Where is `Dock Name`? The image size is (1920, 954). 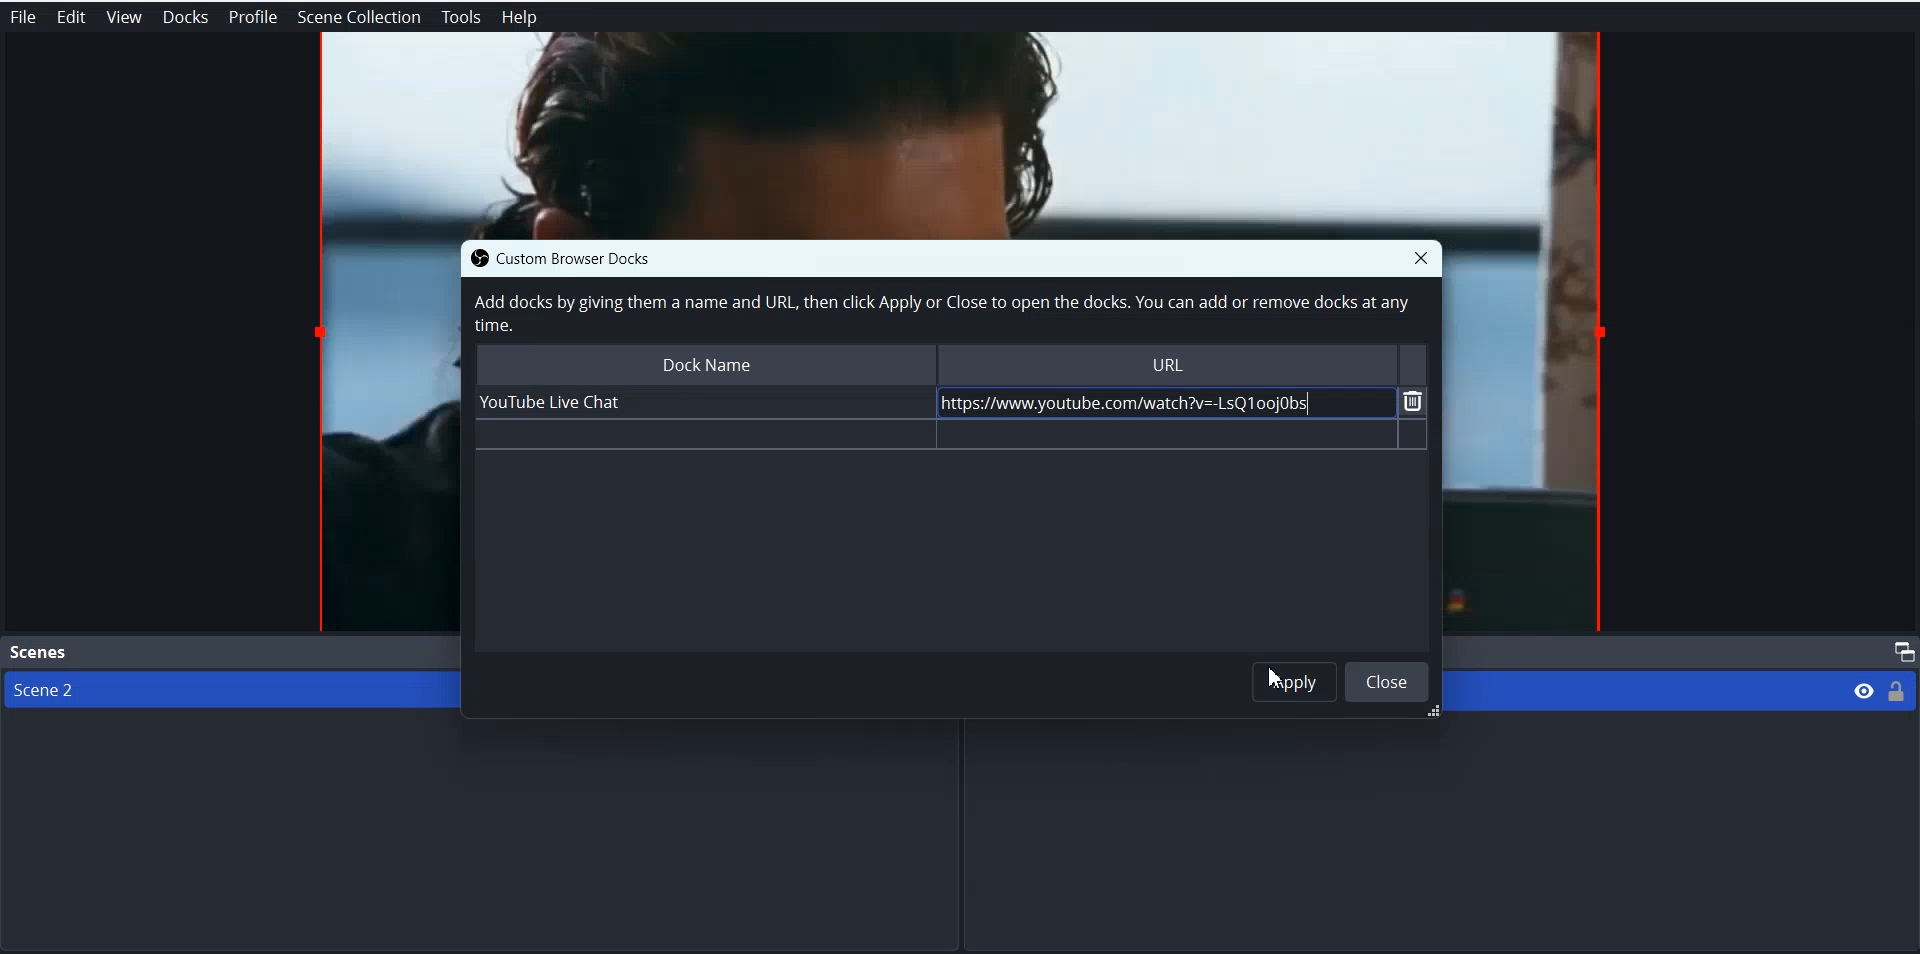 Dock Name is located at coordinates (703, 363).